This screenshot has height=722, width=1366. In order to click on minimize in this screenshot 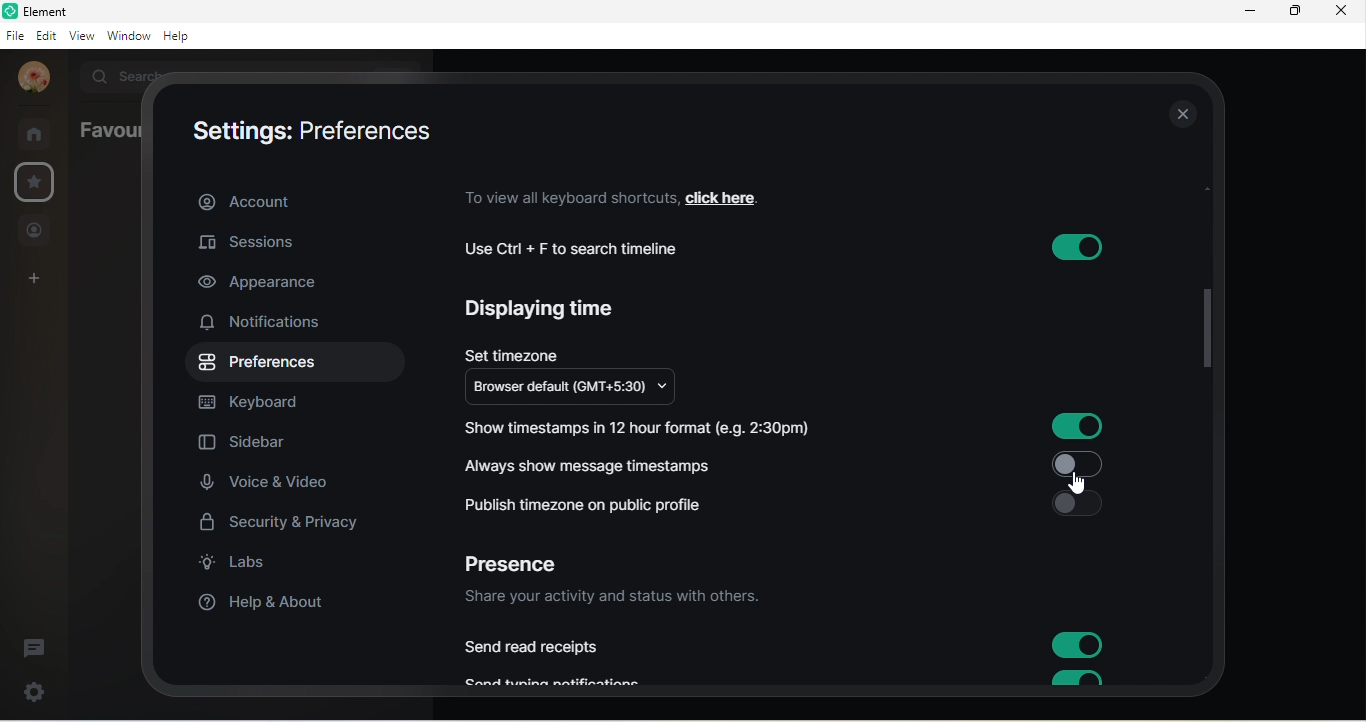, I will do `click(1245, 14)`.